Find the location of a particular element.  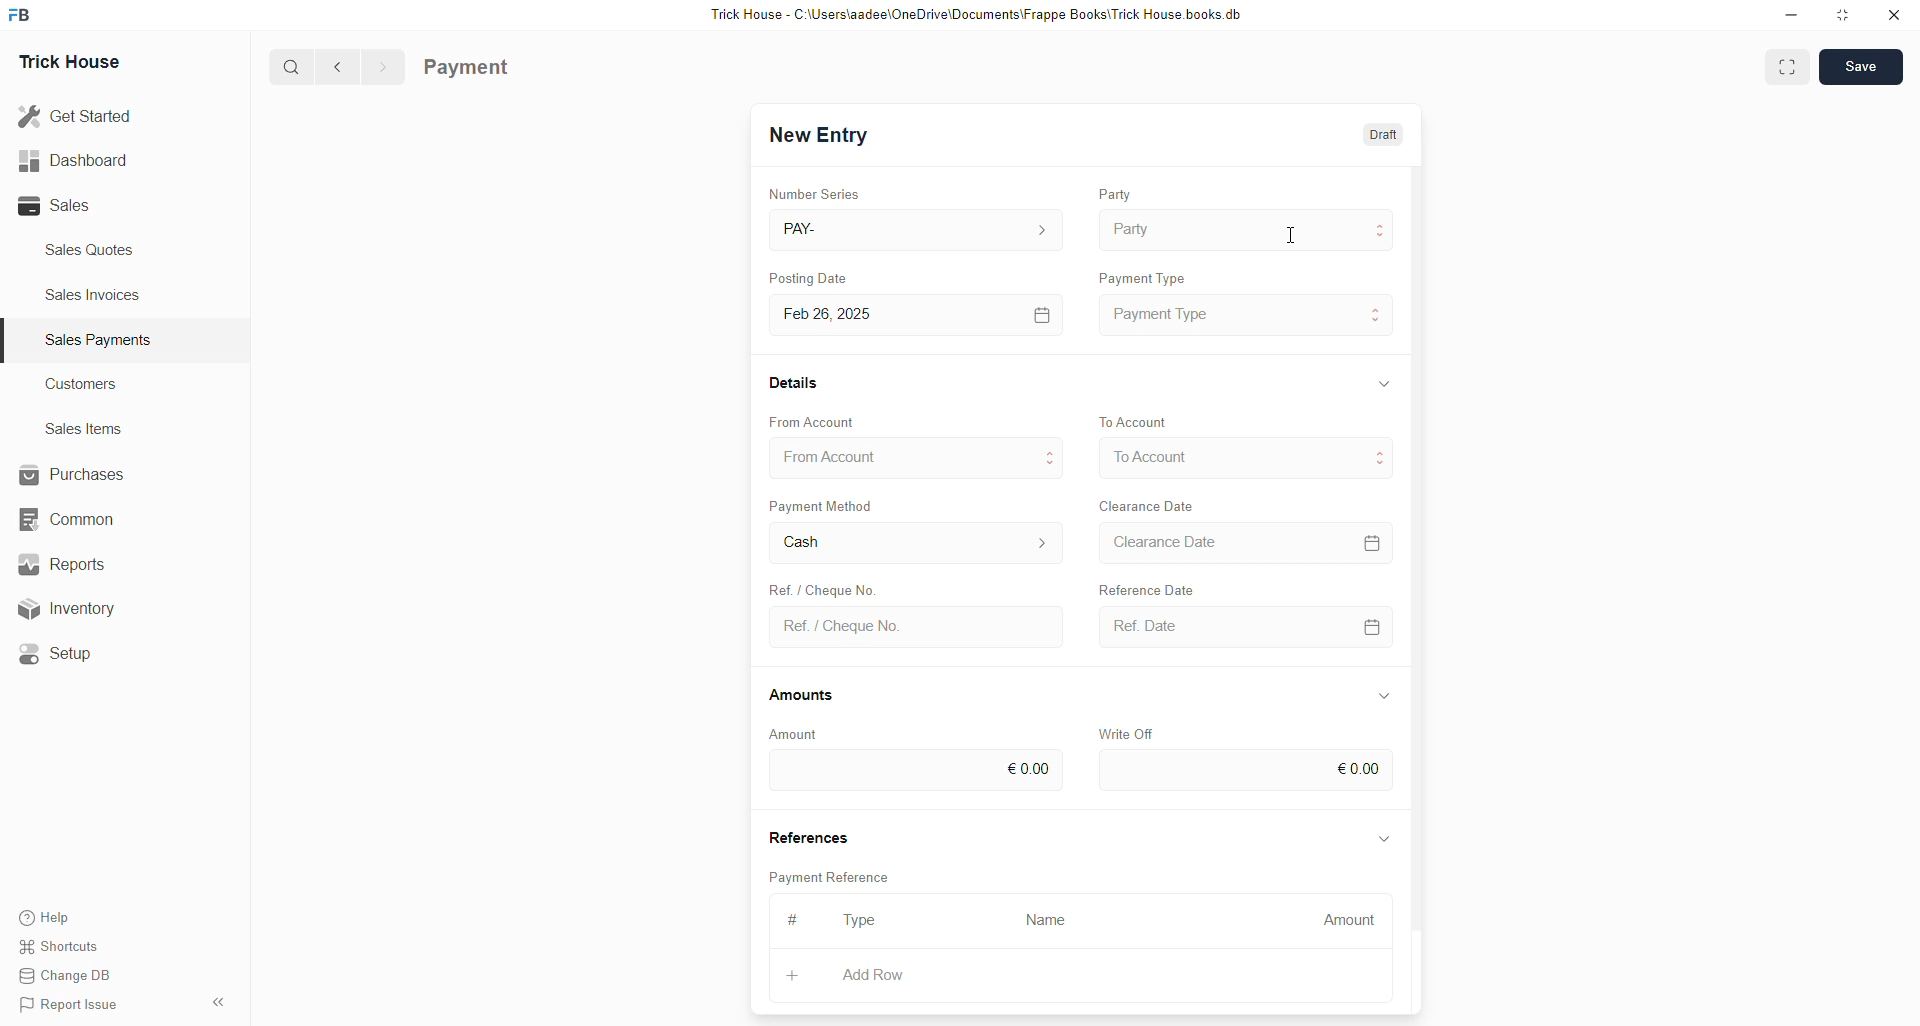

Feb 26, 2025 is located at coordinates (921, 316).